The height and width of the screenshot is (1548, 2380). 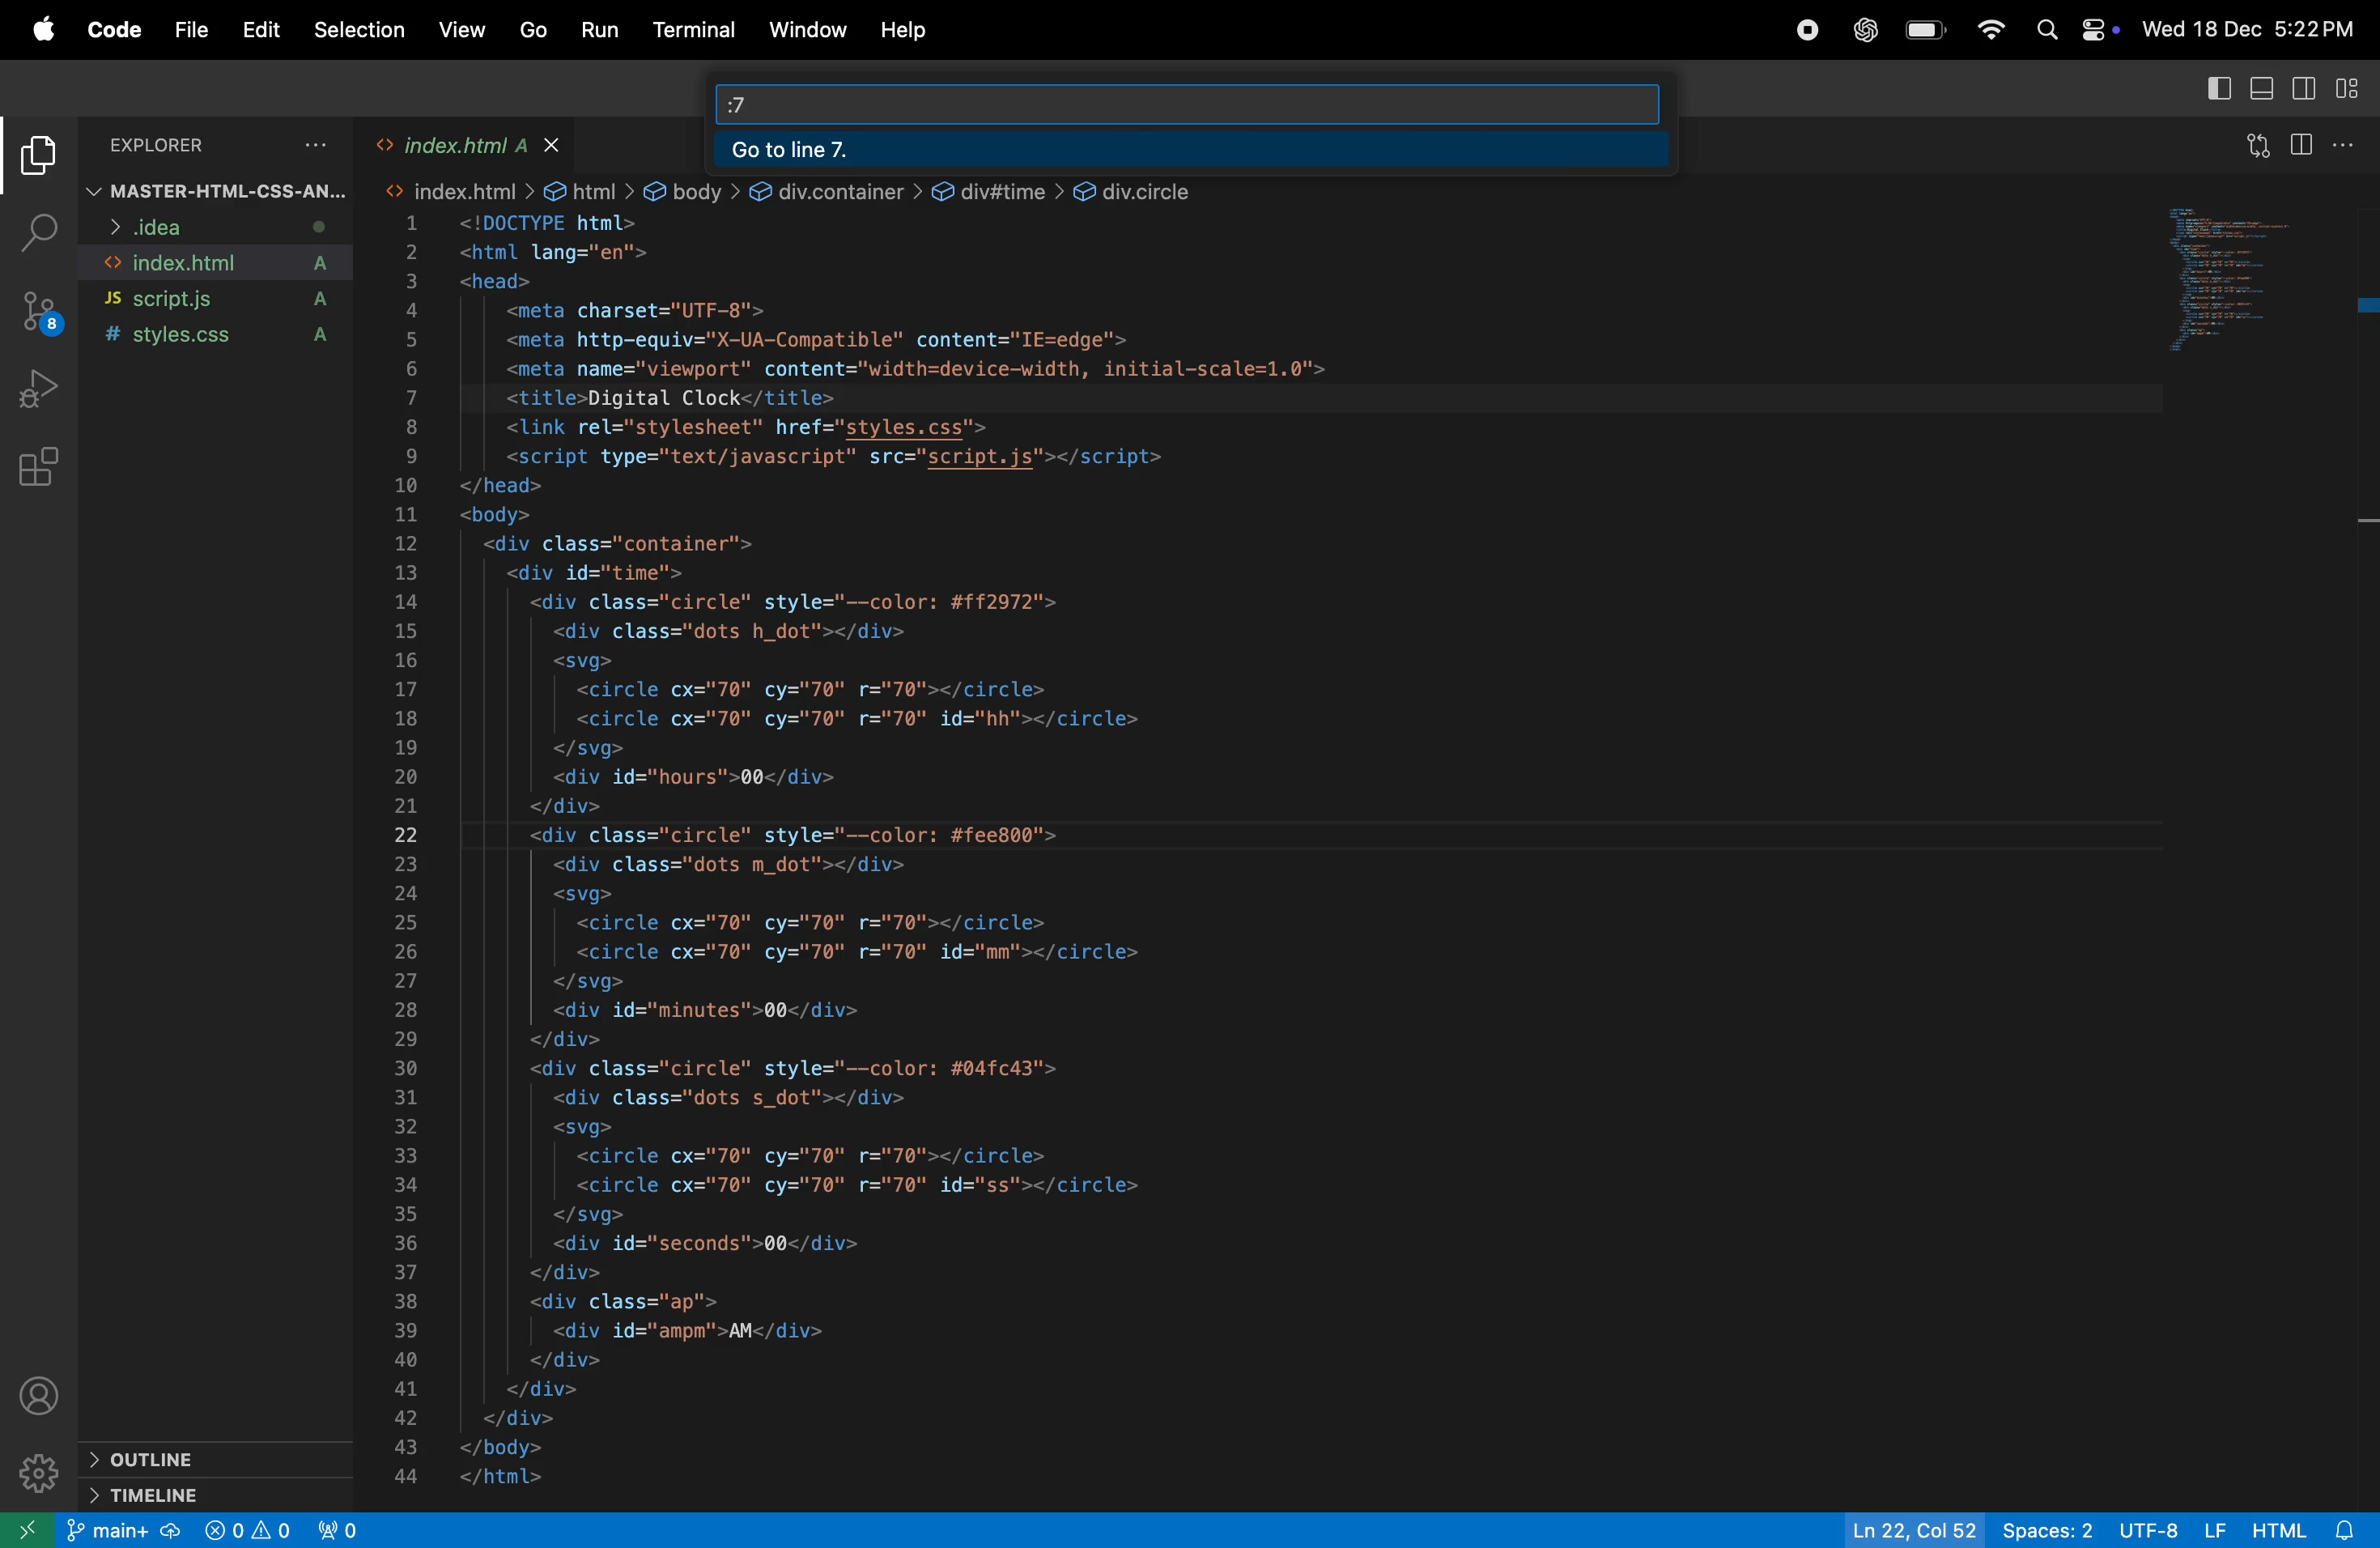 I want to click on open another window, so click(x=27, y=1529).